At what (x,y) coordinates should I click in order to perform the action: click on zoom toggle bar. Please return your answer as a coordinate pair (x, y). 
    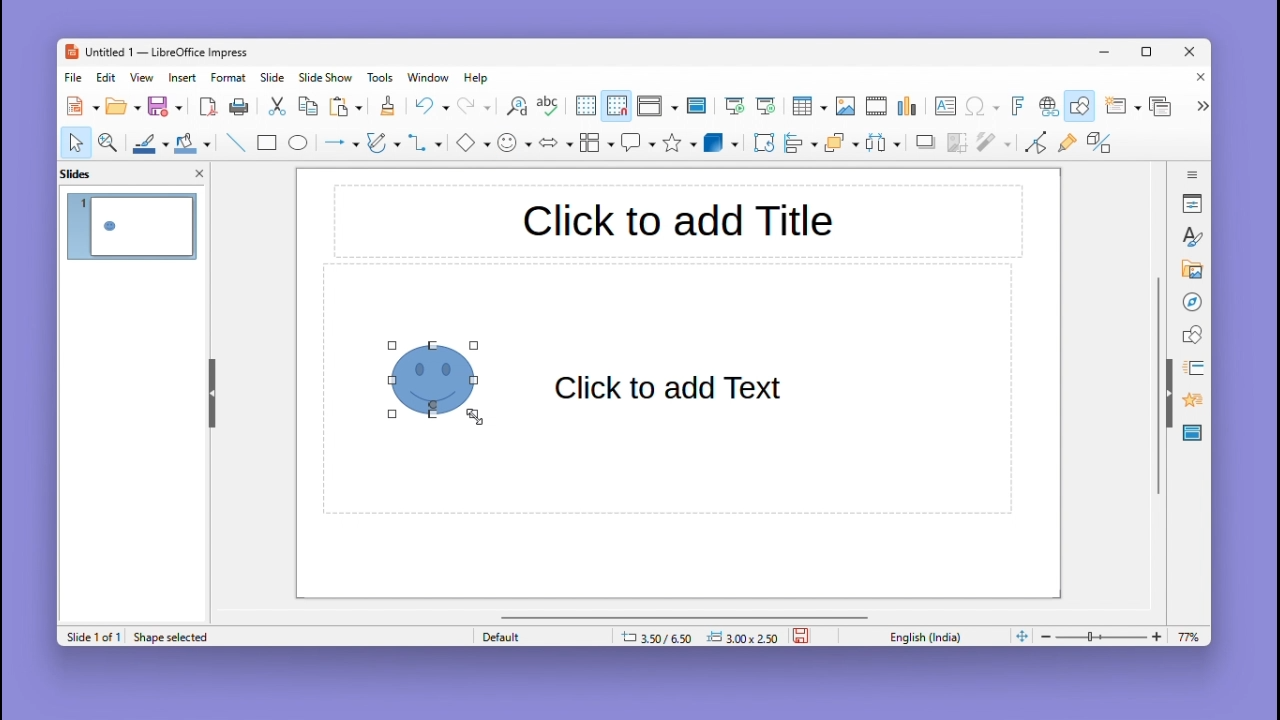
    Looking at the image, I should click on (1106, 636).